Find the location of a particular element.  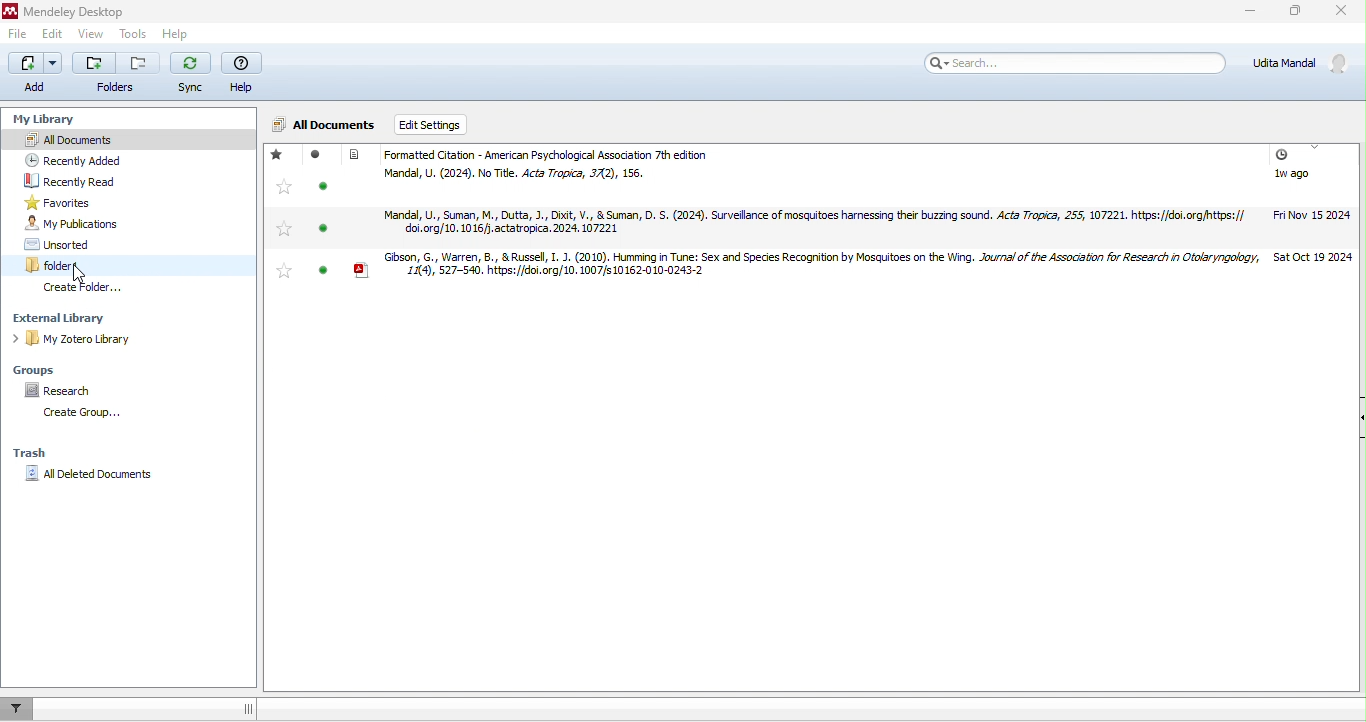

filter is located at coordinates (17, 709).